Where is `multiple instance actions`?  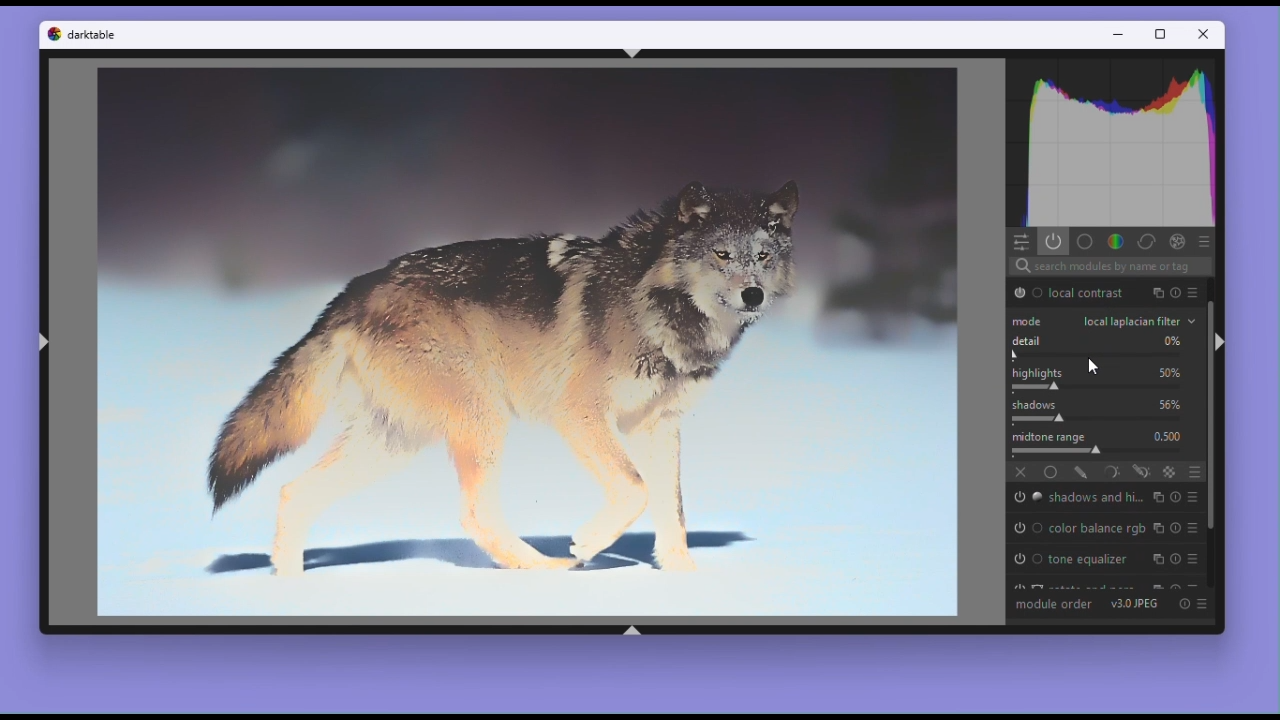
multiple instance actions is located at coordinates (1156, 497).